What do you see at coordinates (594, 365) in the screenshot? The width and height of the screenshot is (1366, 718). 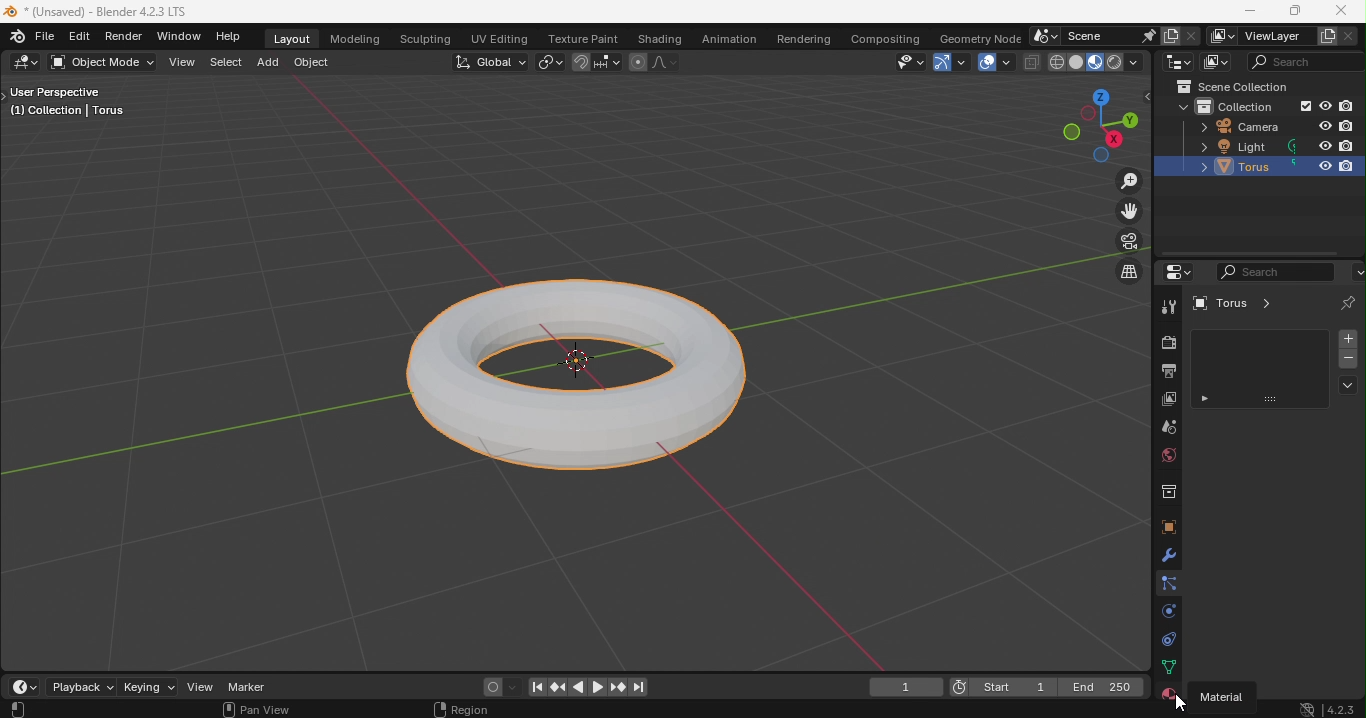 I see `Torus` at bounding box center [594, 365].